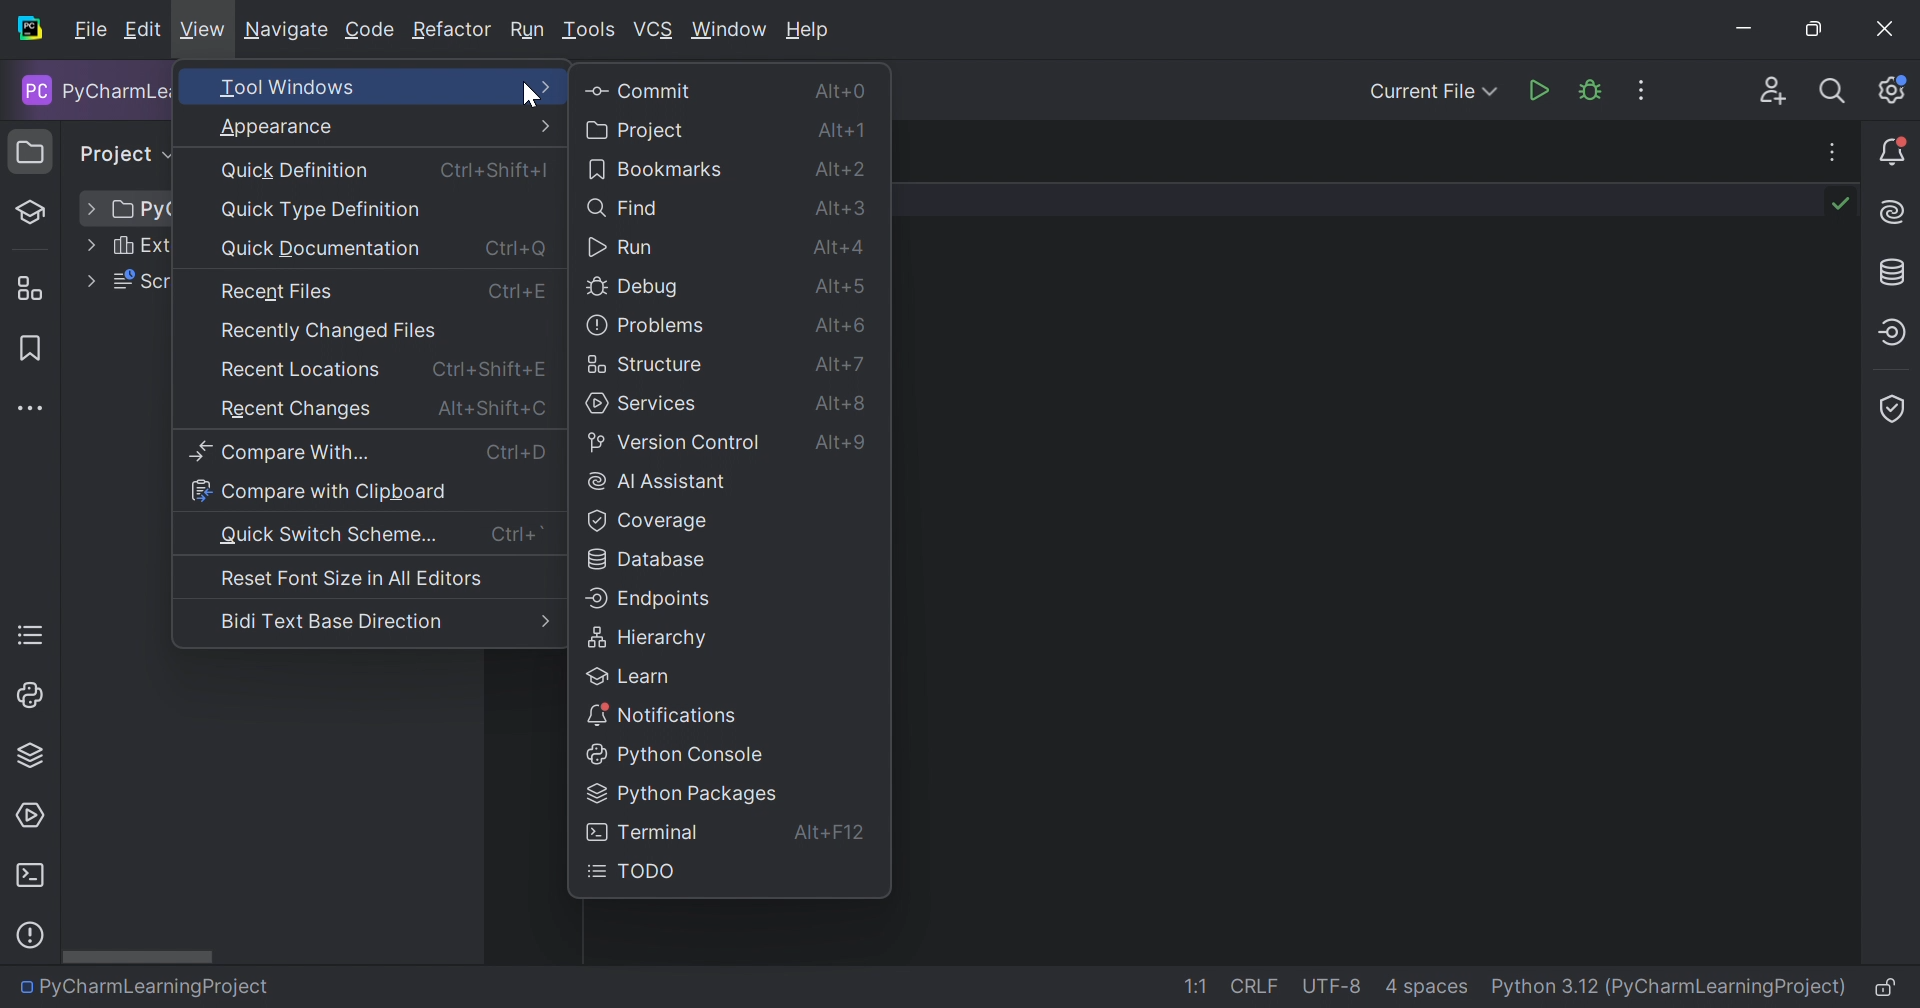 Image resolution: width=1920 pixels, height=1008 pixels. I want to click on TODO, so click(31, 635).